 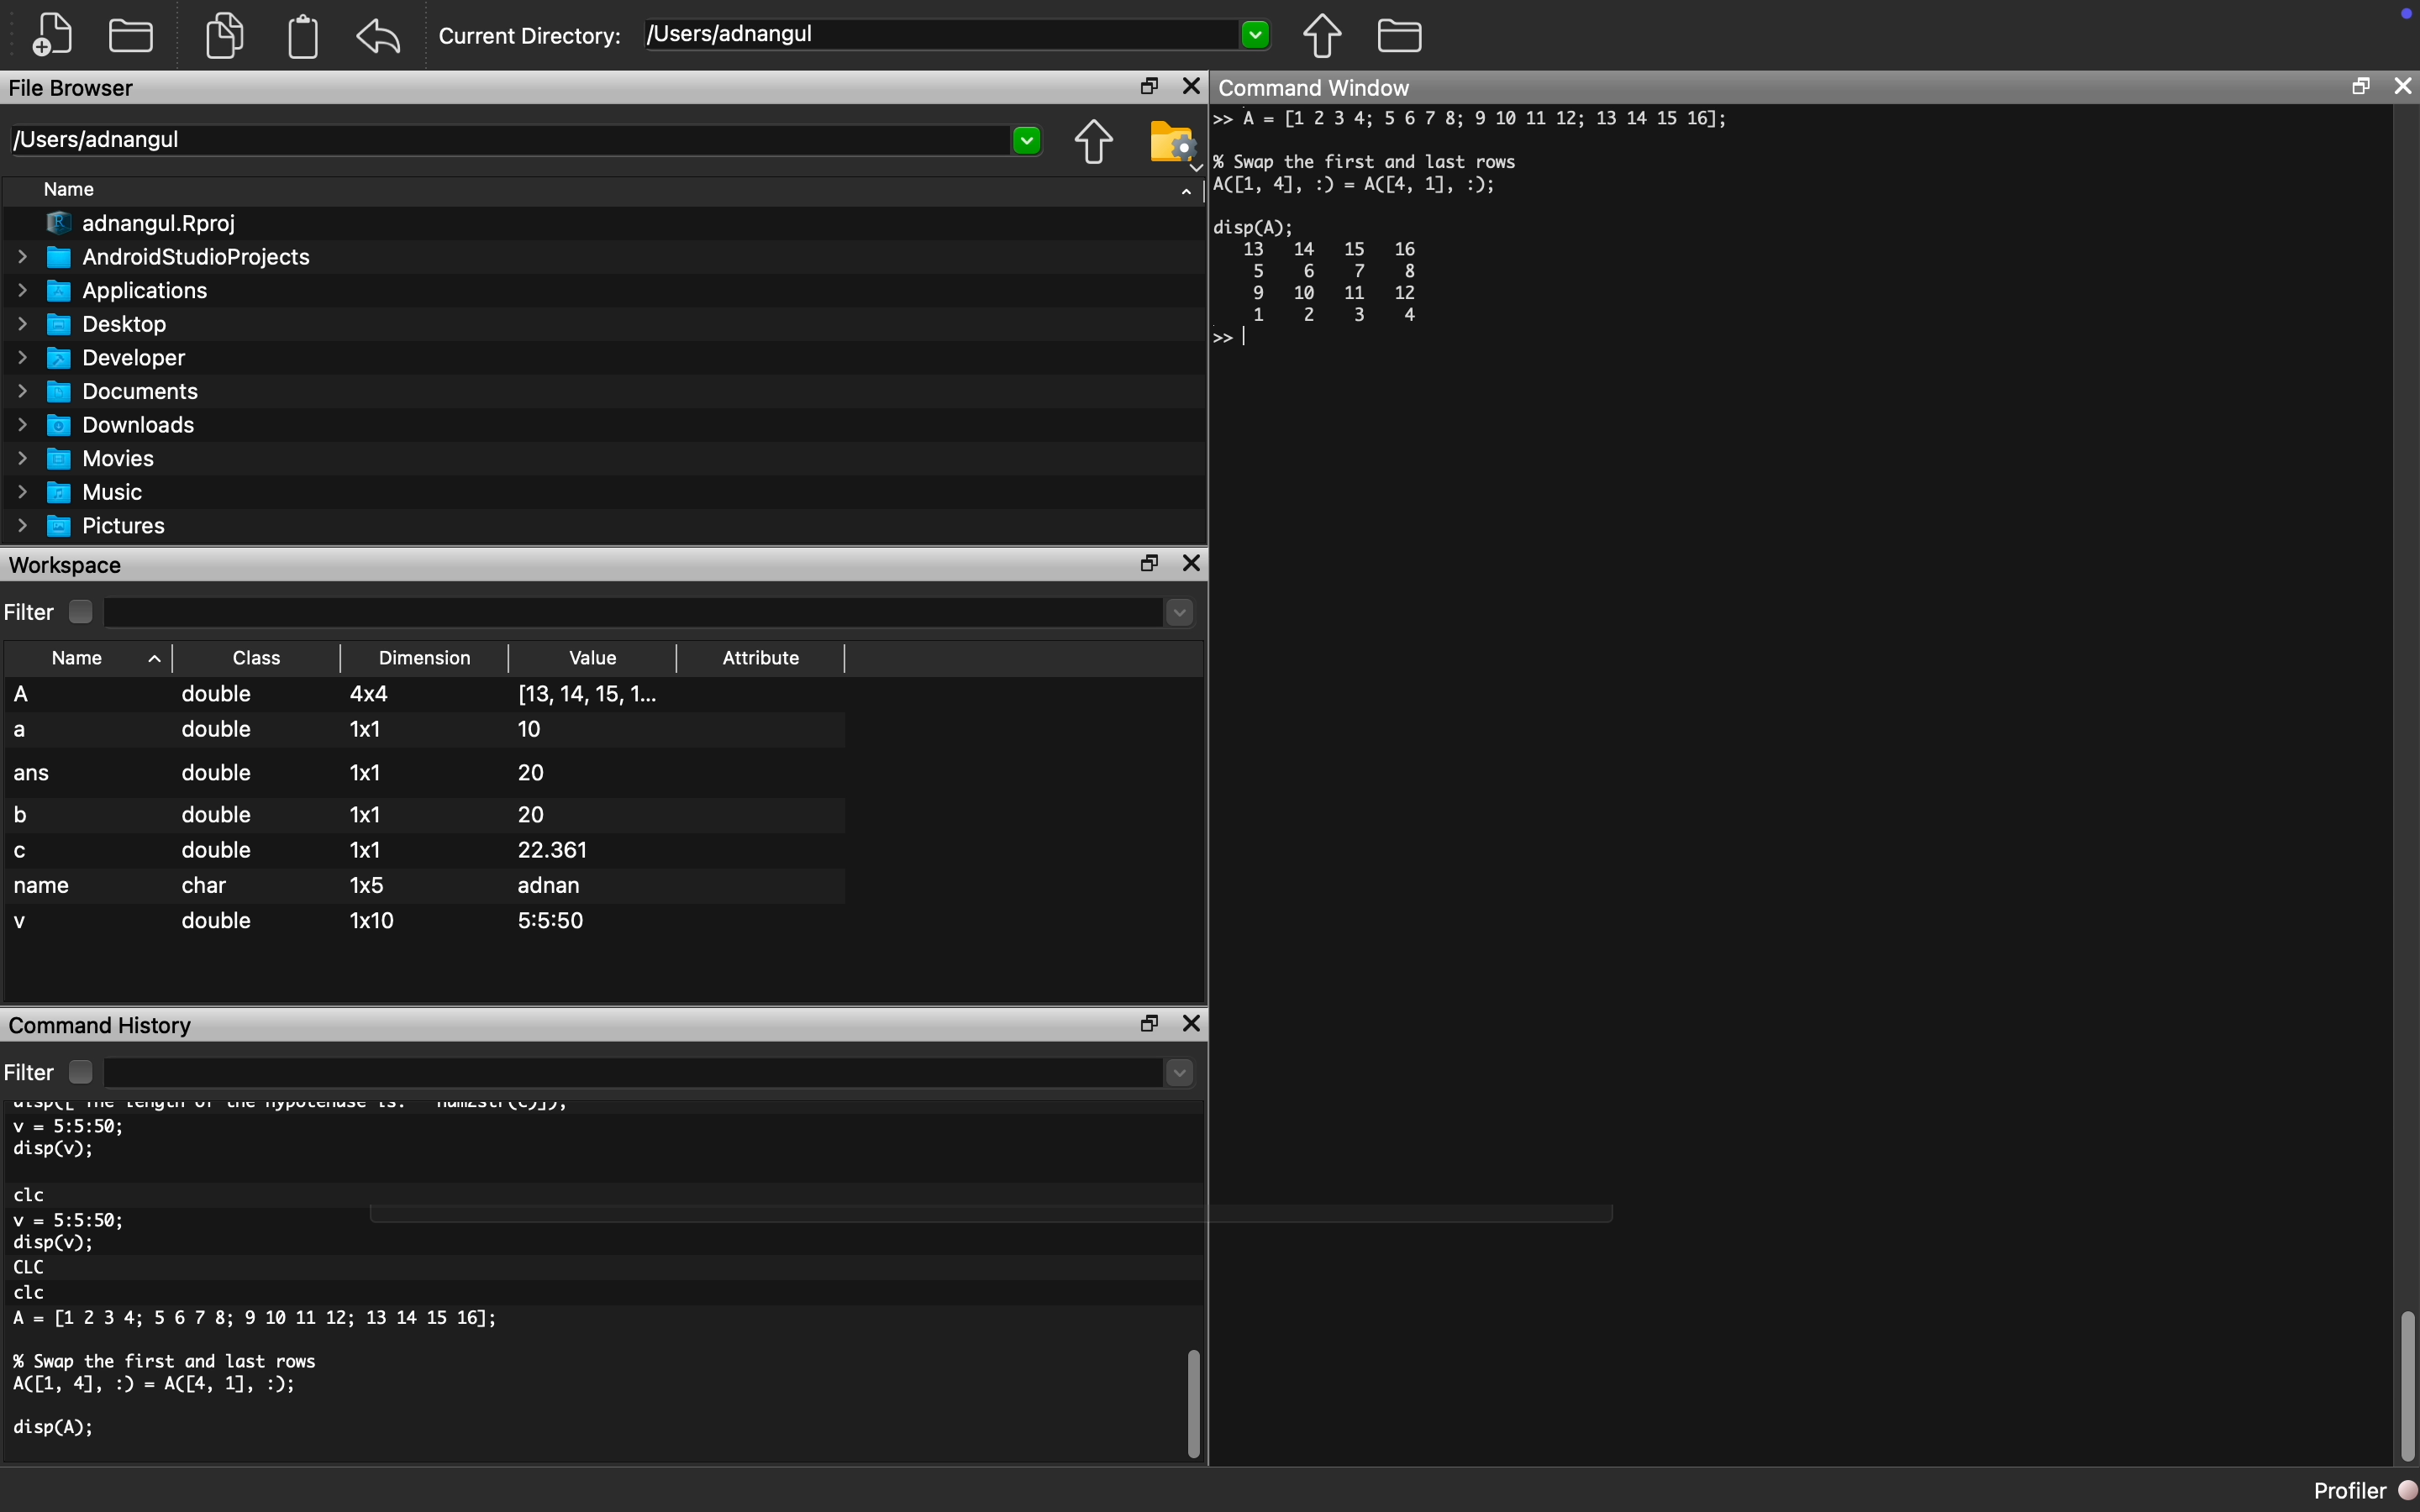 What do you see at coordinates (386, 31) in the screenshot?
I see `Undo` at bounding box center [386, 31].